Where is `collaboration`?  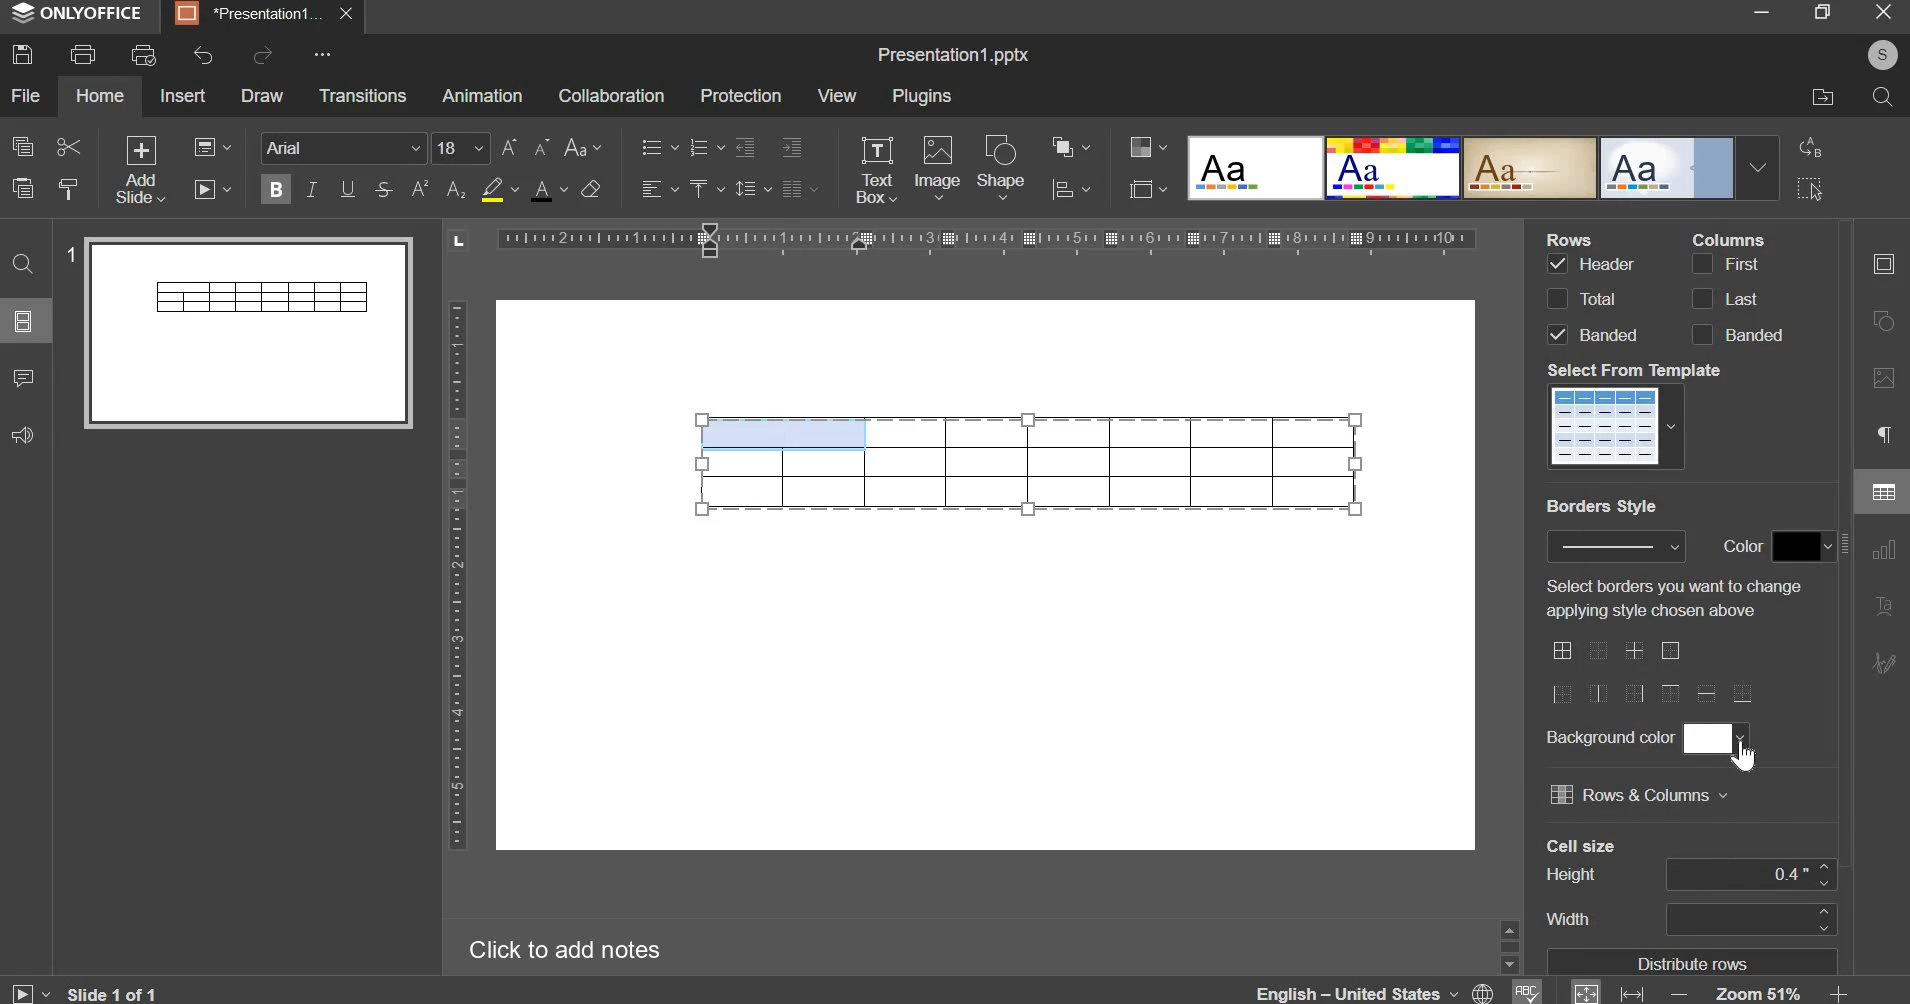 collaboration is located at coordinates (610, 95).